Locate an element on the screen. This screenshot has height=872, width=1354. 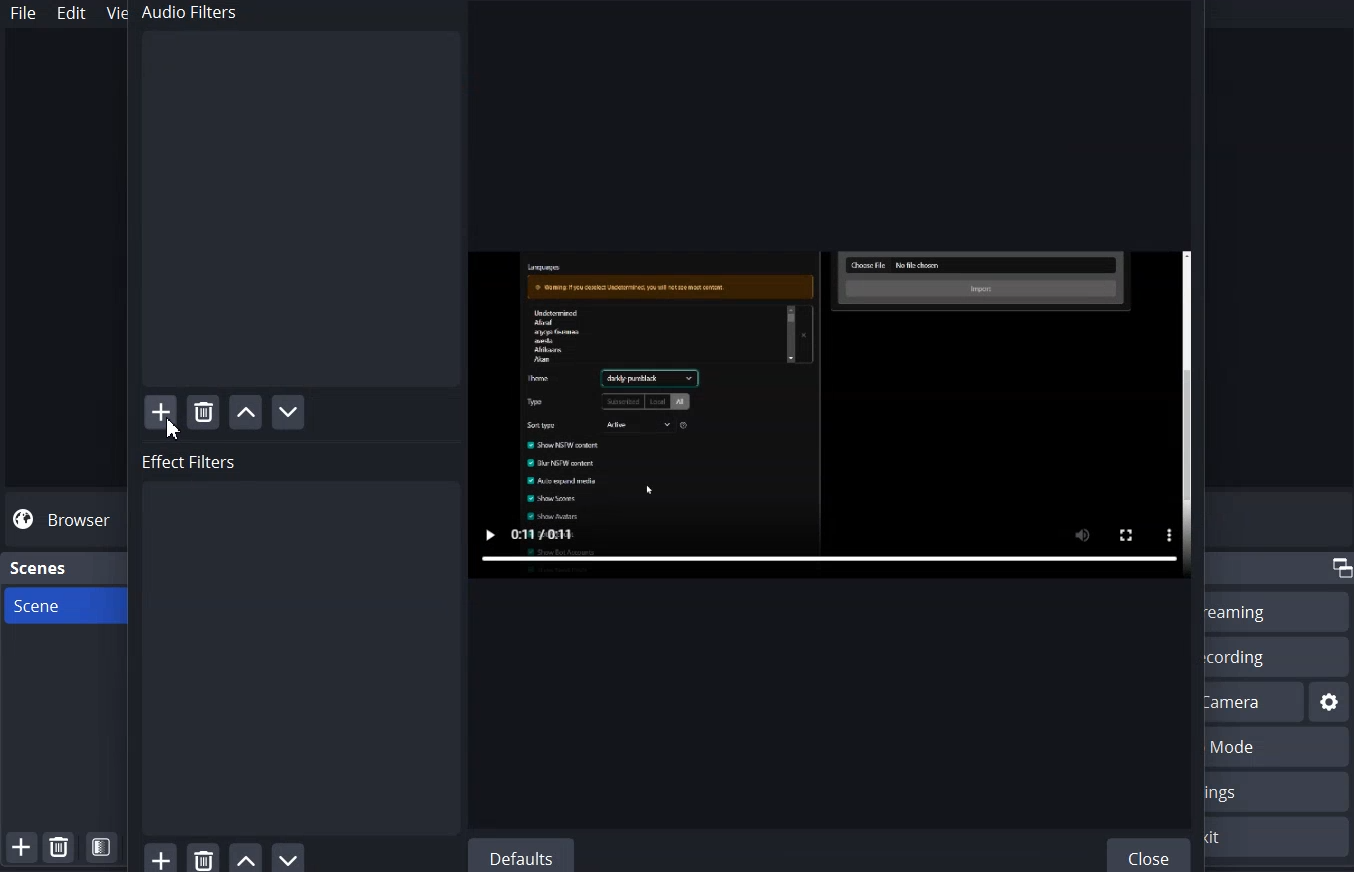
cursor is located at coordinates (173, 430).